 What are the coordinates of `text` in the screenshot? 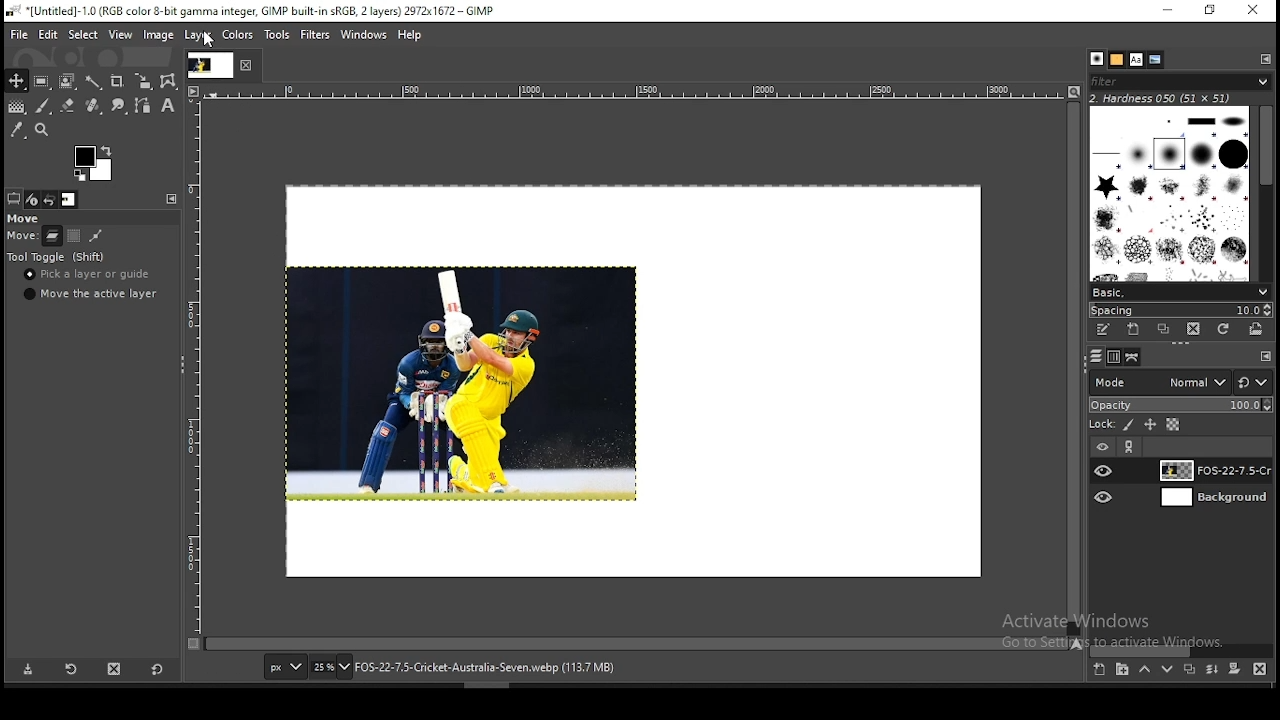 It's located at (487, 668).